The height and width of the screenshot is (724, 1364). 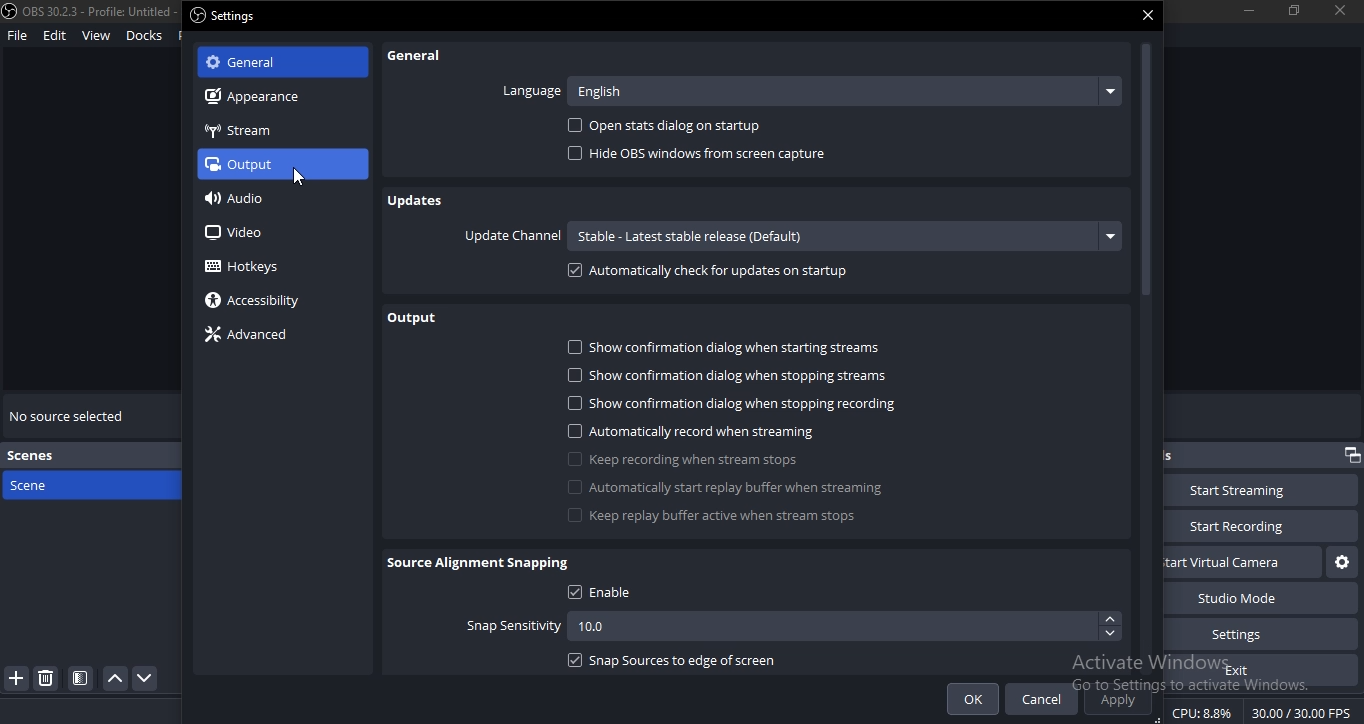 What do you see at coordinates (234, 231) in the screenshot?
I see `video` at bounding box center [234, 231].